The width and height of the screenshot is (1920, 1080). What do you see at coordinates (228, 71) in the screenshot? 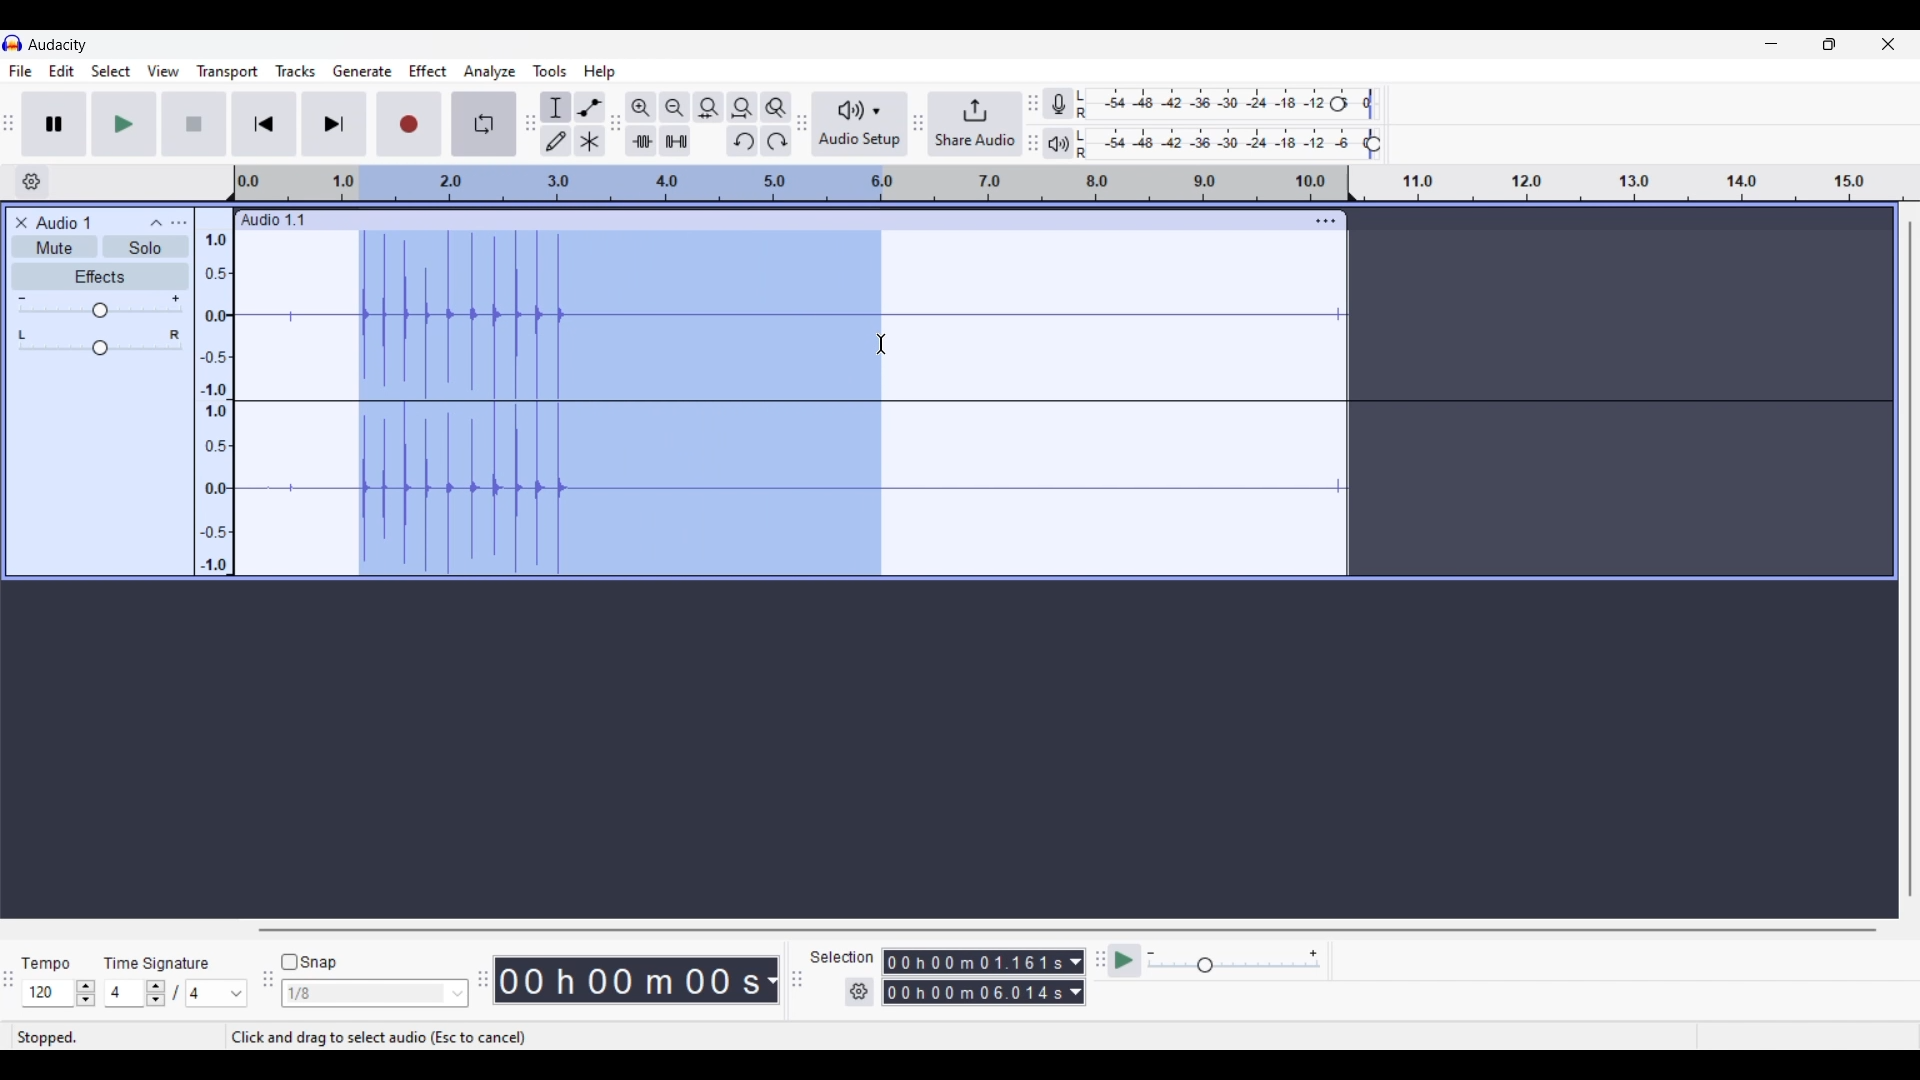
I see `Transport menu` at bounding box center [228, 71].